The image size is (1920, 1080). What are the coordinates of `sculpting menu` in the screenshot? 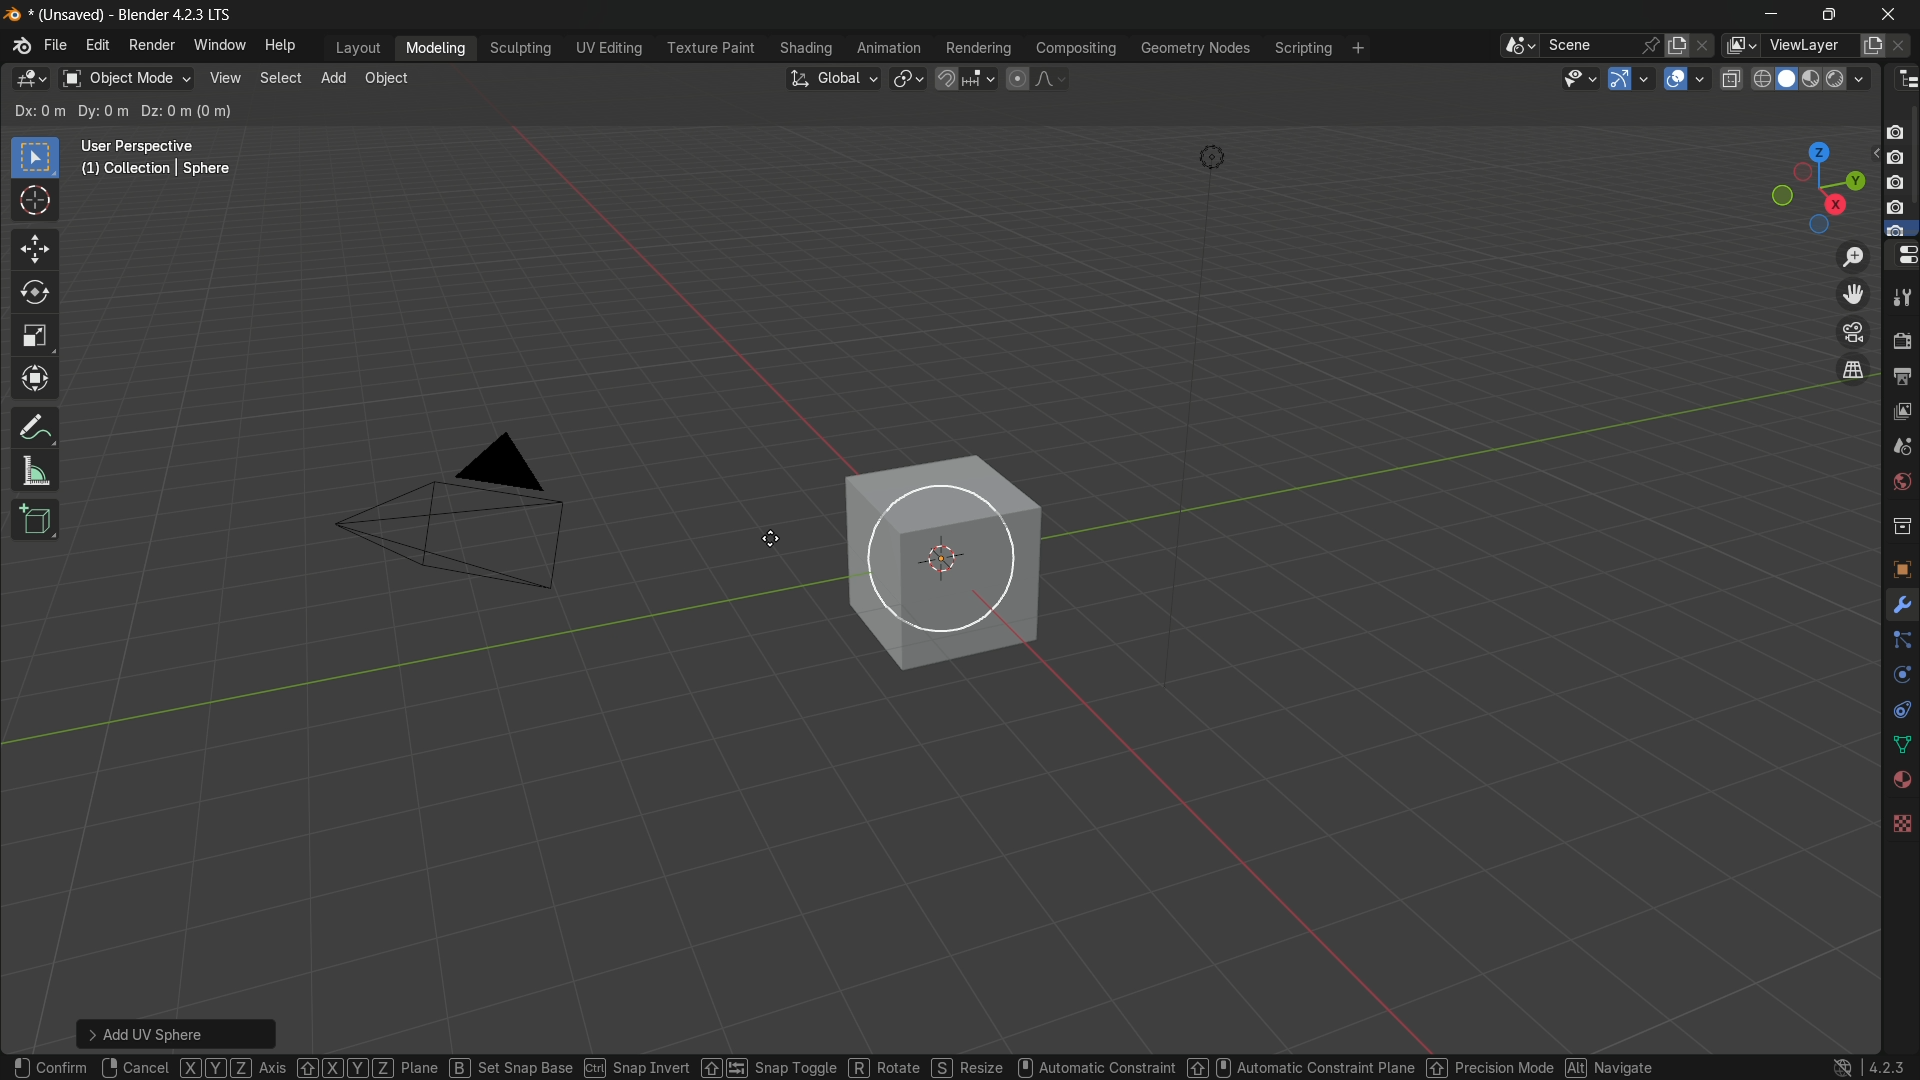 It's located at (521, 48).